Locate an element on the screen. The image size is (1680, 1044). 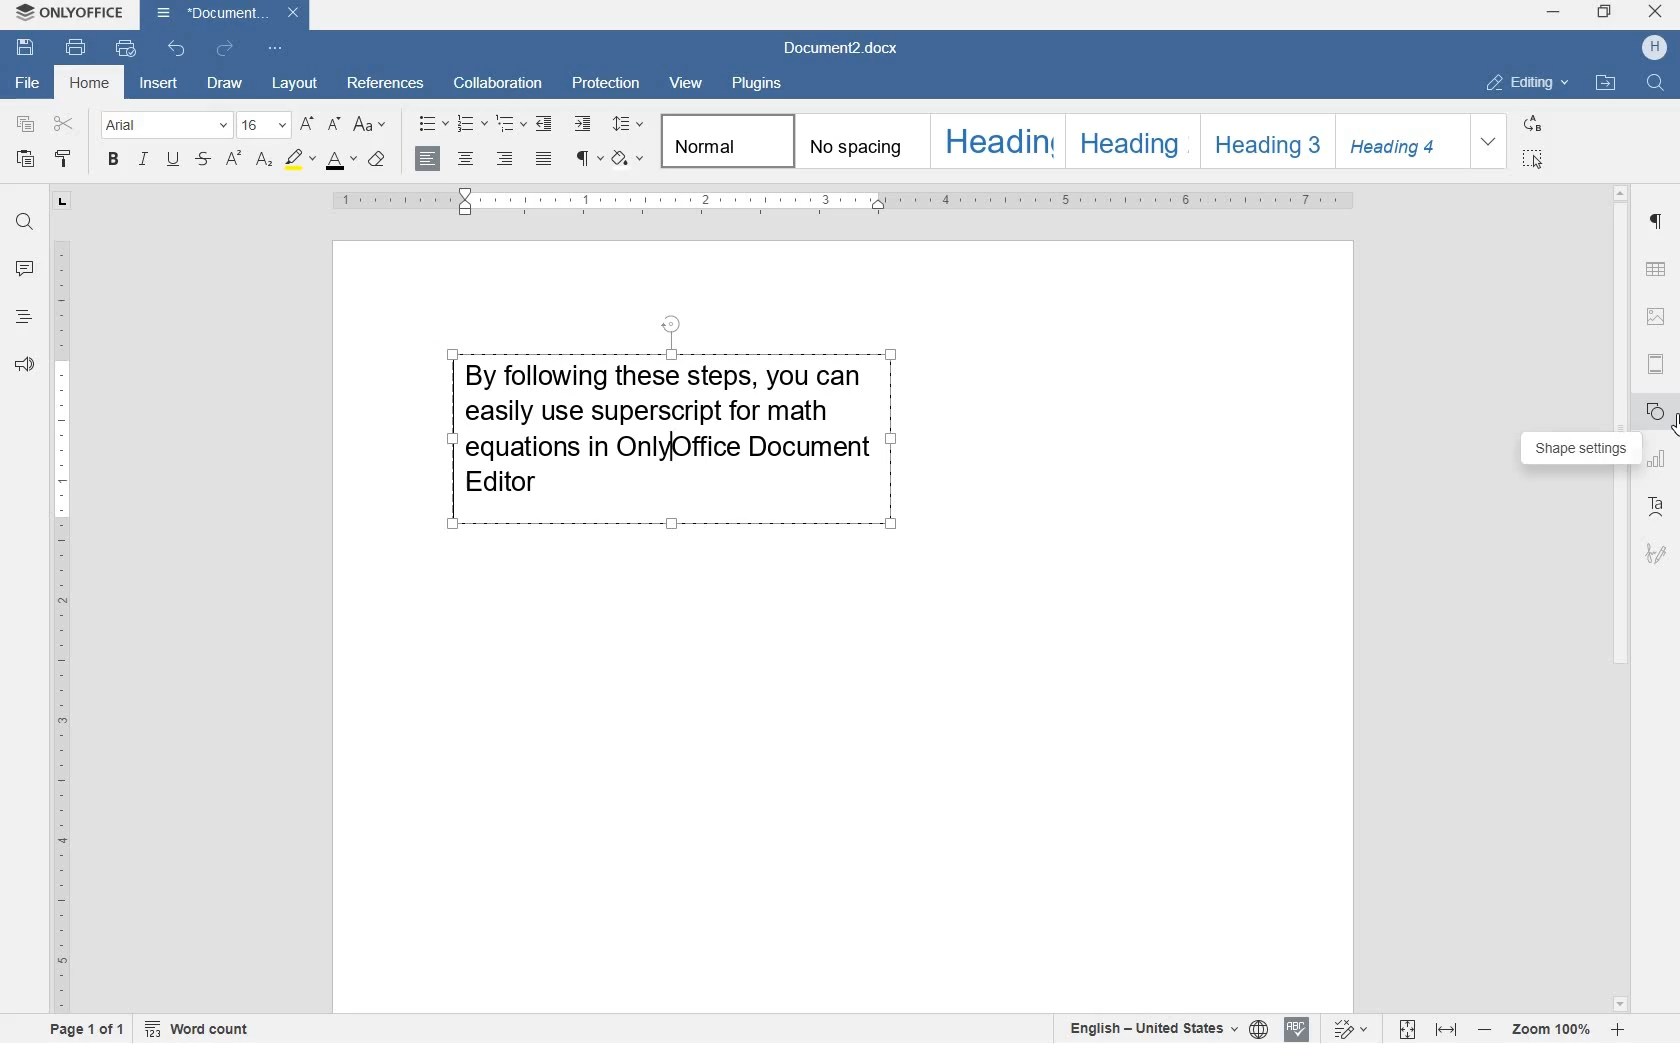
copy is located at coordinates (26, 125).